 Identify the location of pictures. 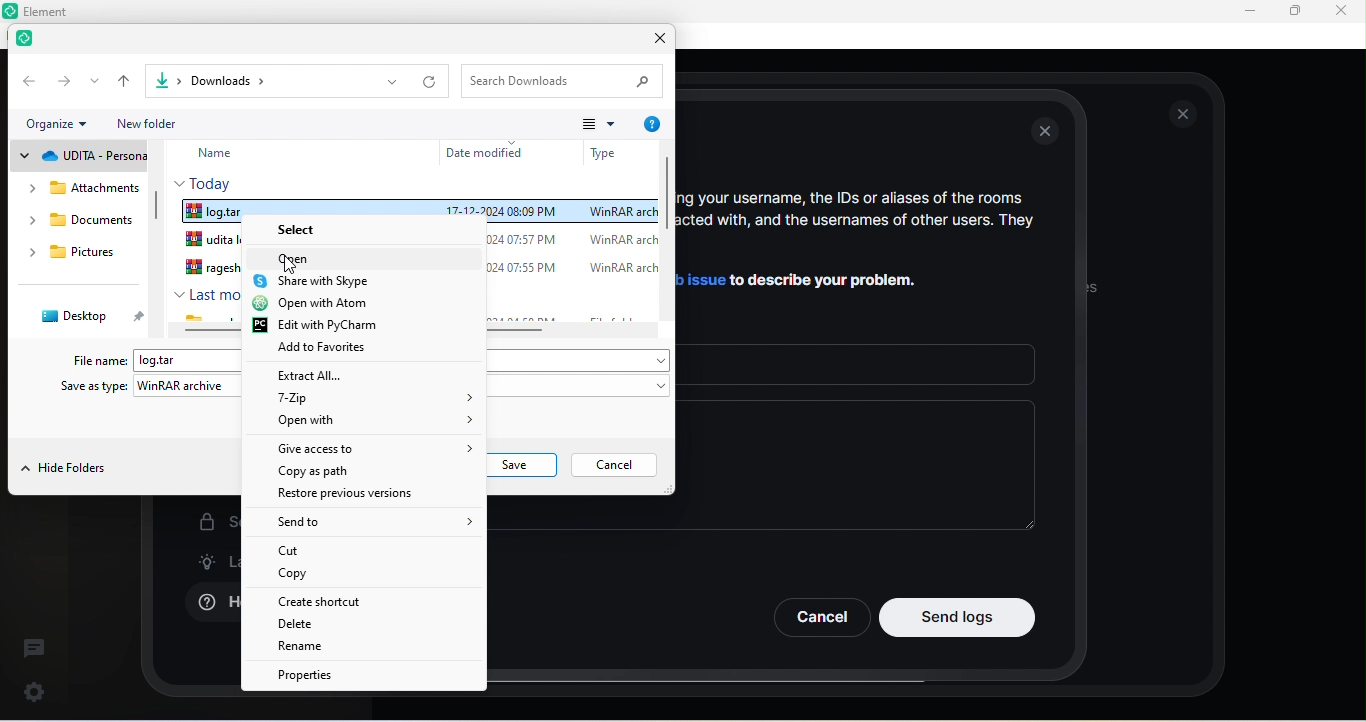
(81, 255).